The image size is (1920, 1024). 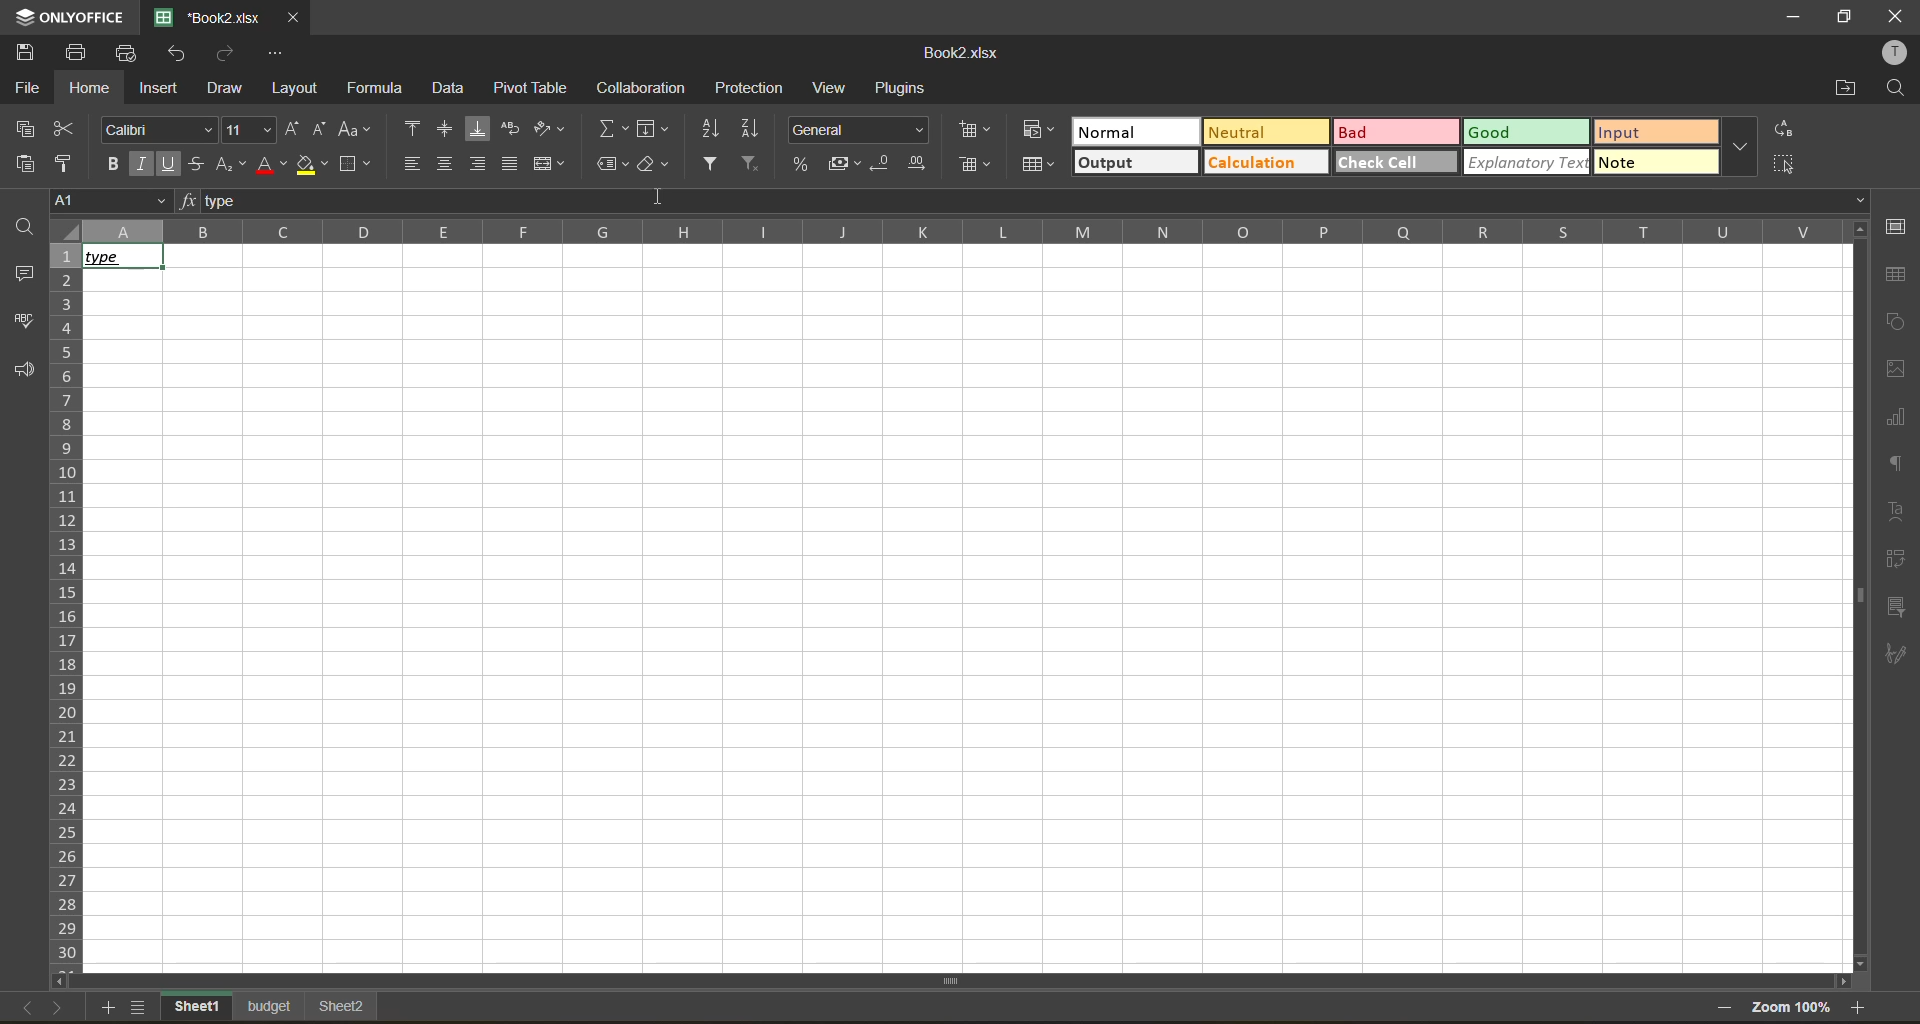 I want to click on text underlined, so click(x=117, y=256).